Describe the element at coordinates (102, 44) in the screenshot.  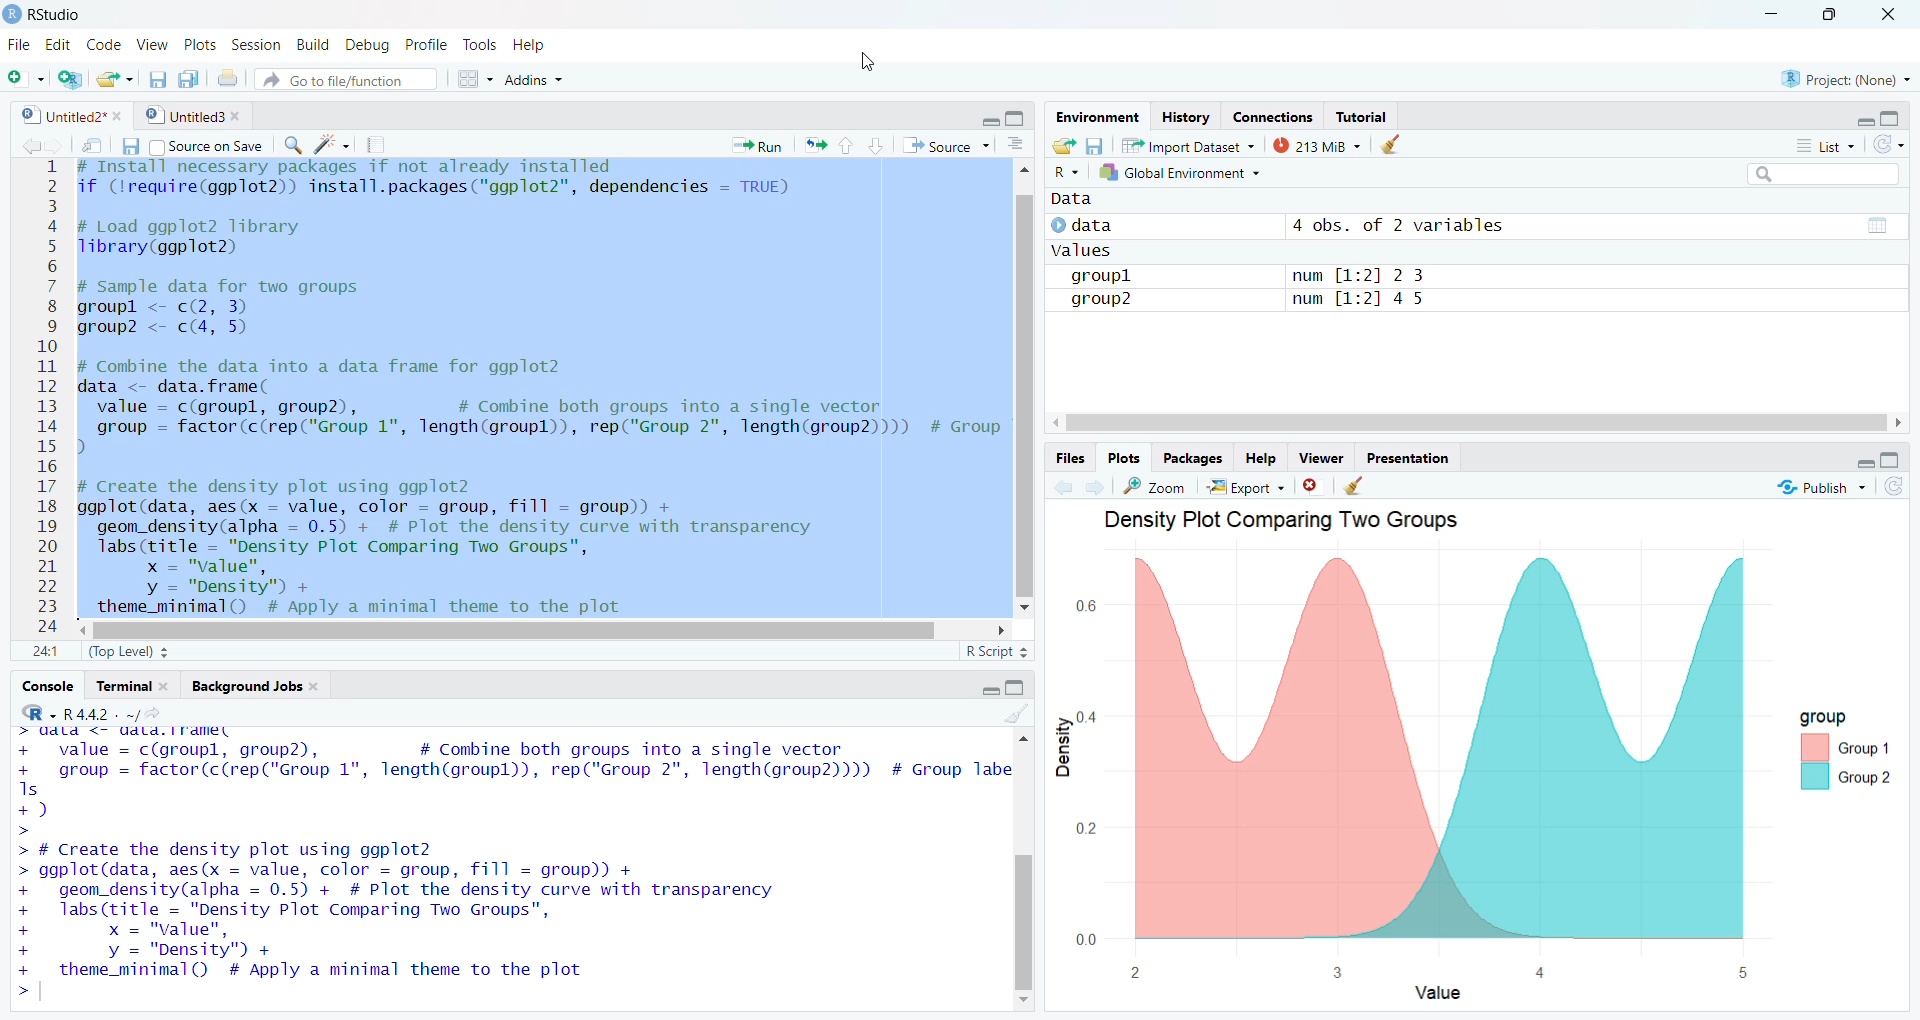
I see `code` at that location.